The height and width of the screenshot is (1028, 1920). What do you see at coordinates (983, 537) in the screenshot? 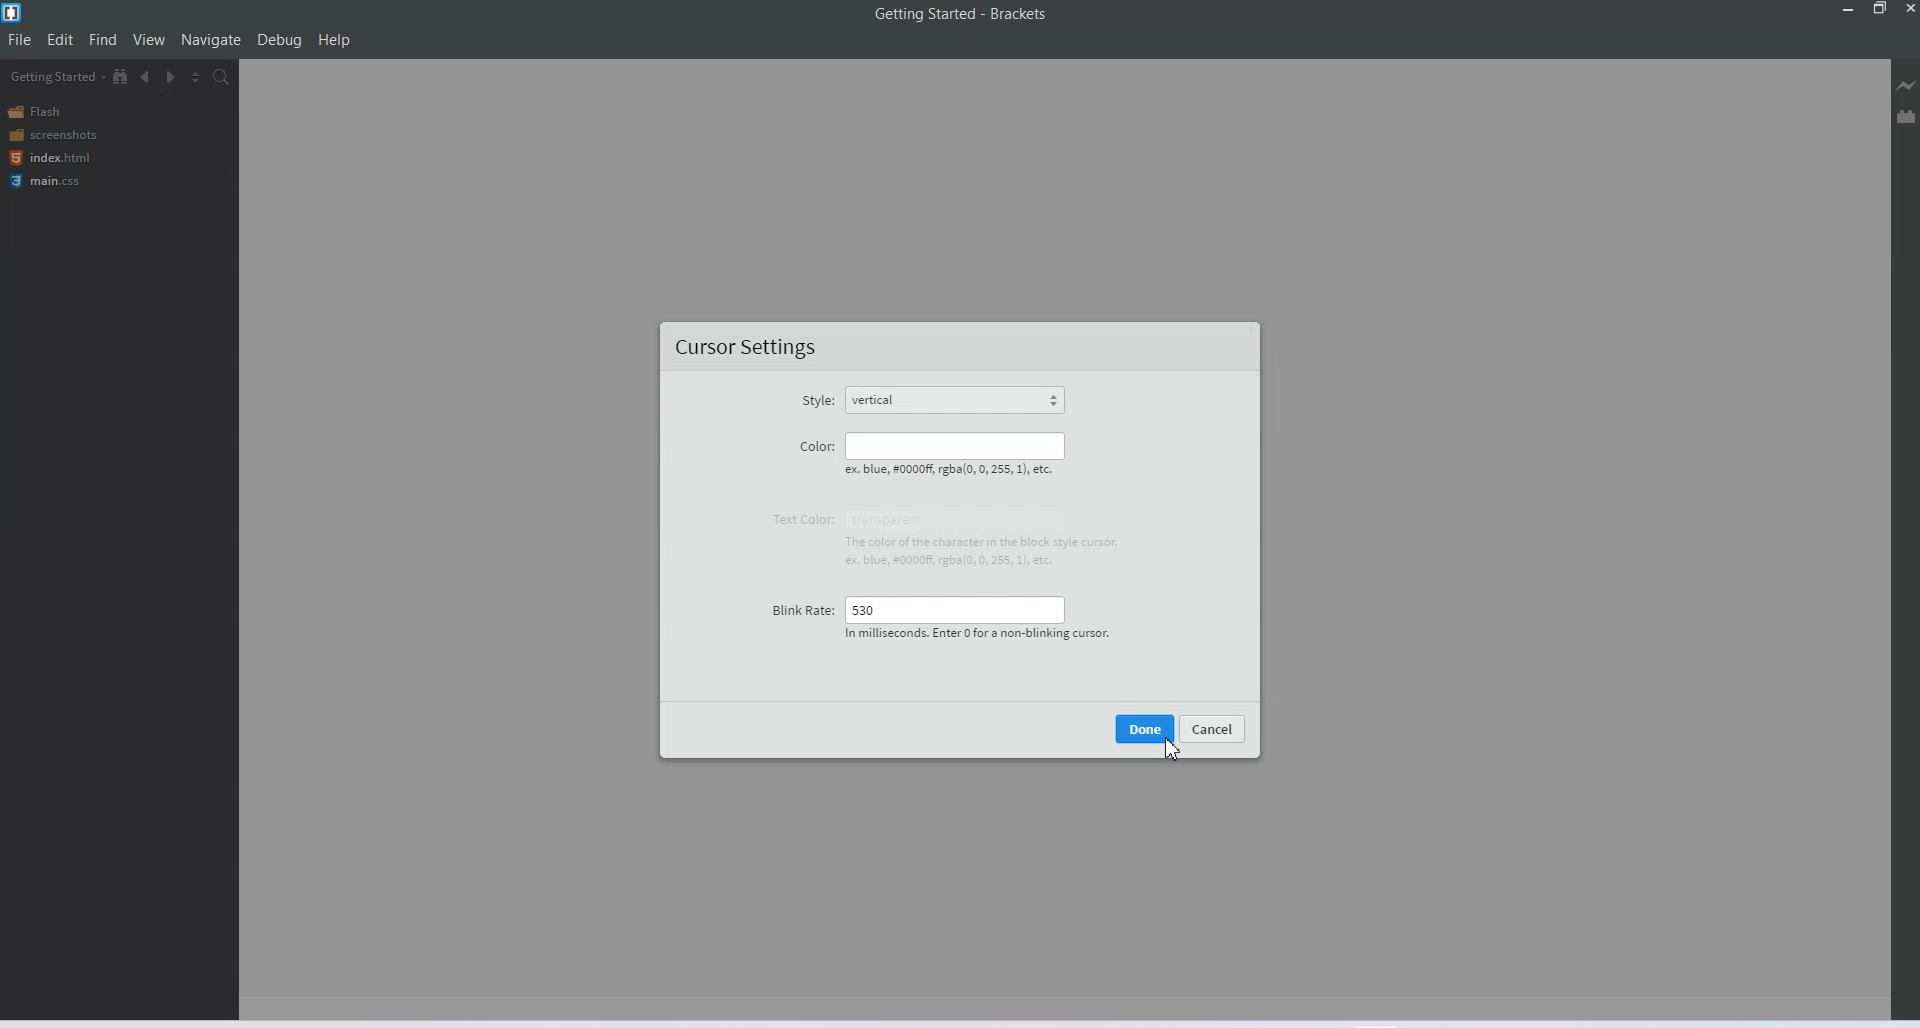
I see `input box` at bounding box center [983, 537].